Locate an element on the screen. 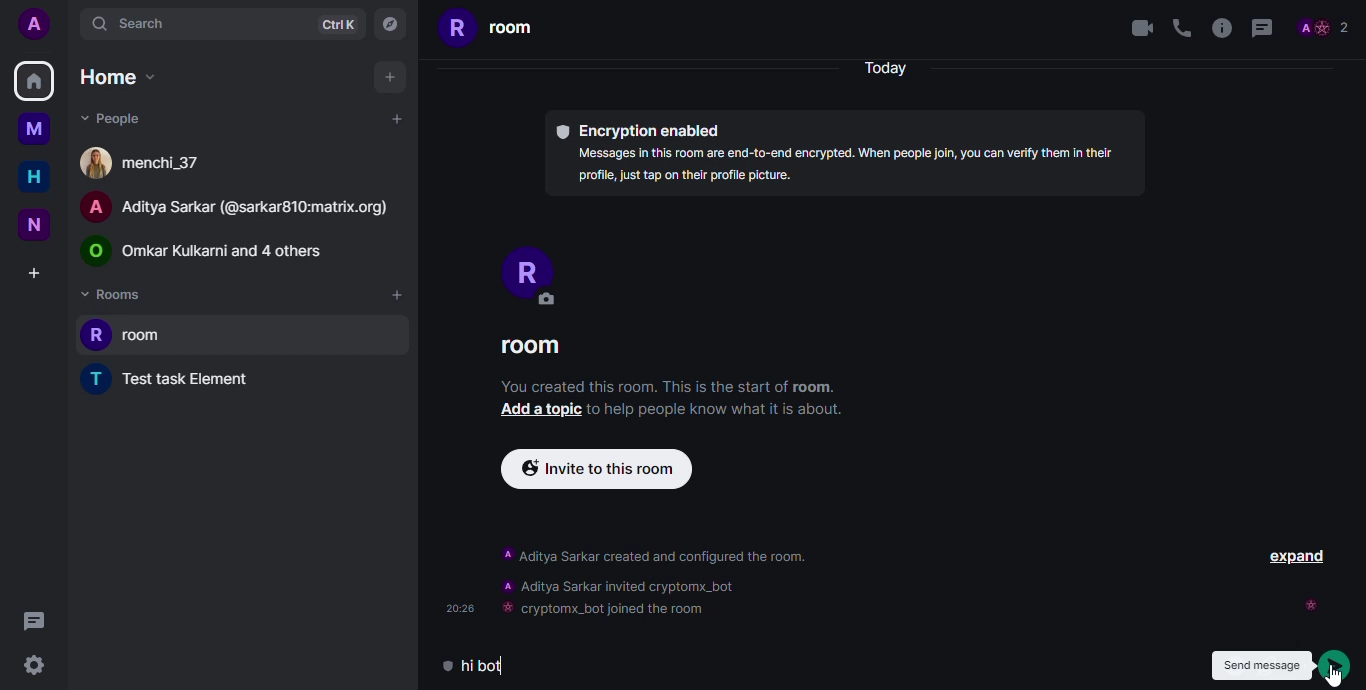  Messages in this room are end-to-end encrypted. When people join, you can verify them in theirprofile, just tap on their profile picture. is located at coordinates (843, 165).